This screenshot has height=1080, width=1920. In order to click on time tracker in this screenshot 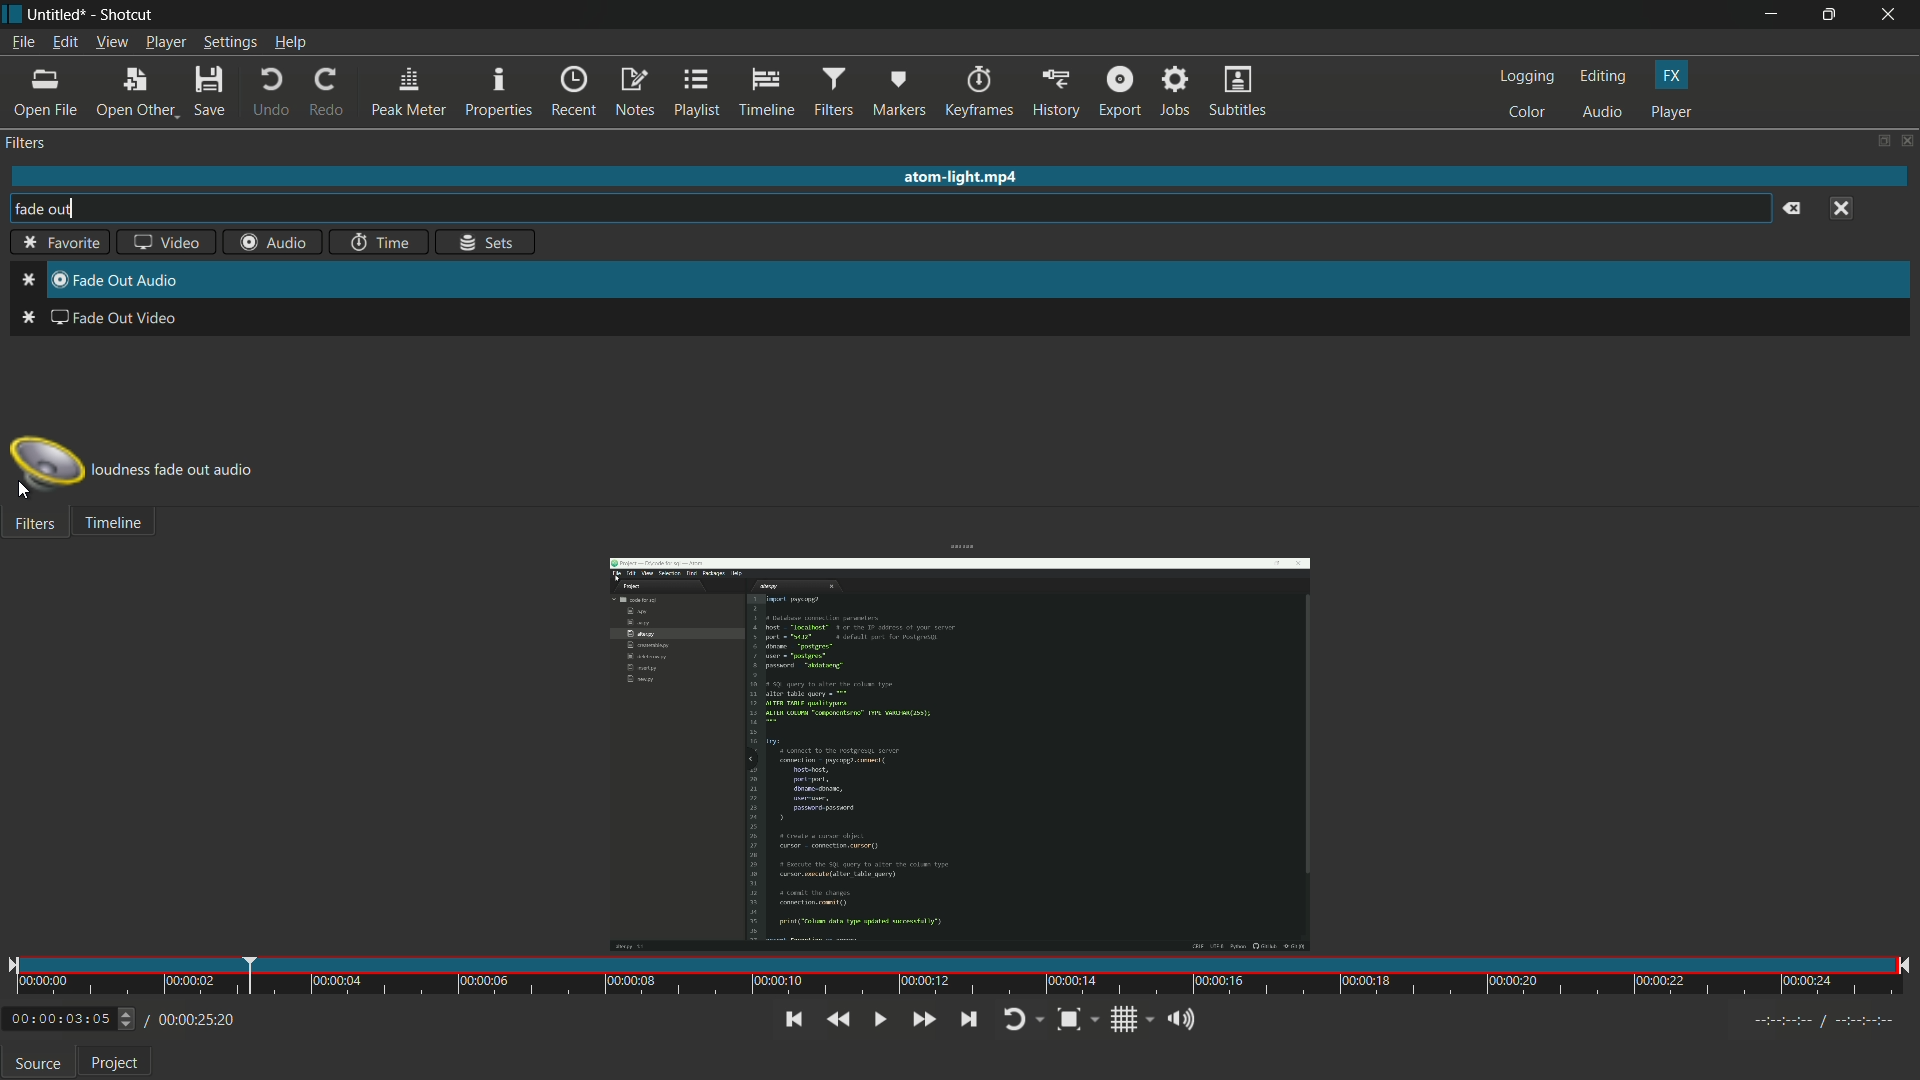, I will do `click(959, 977)`.